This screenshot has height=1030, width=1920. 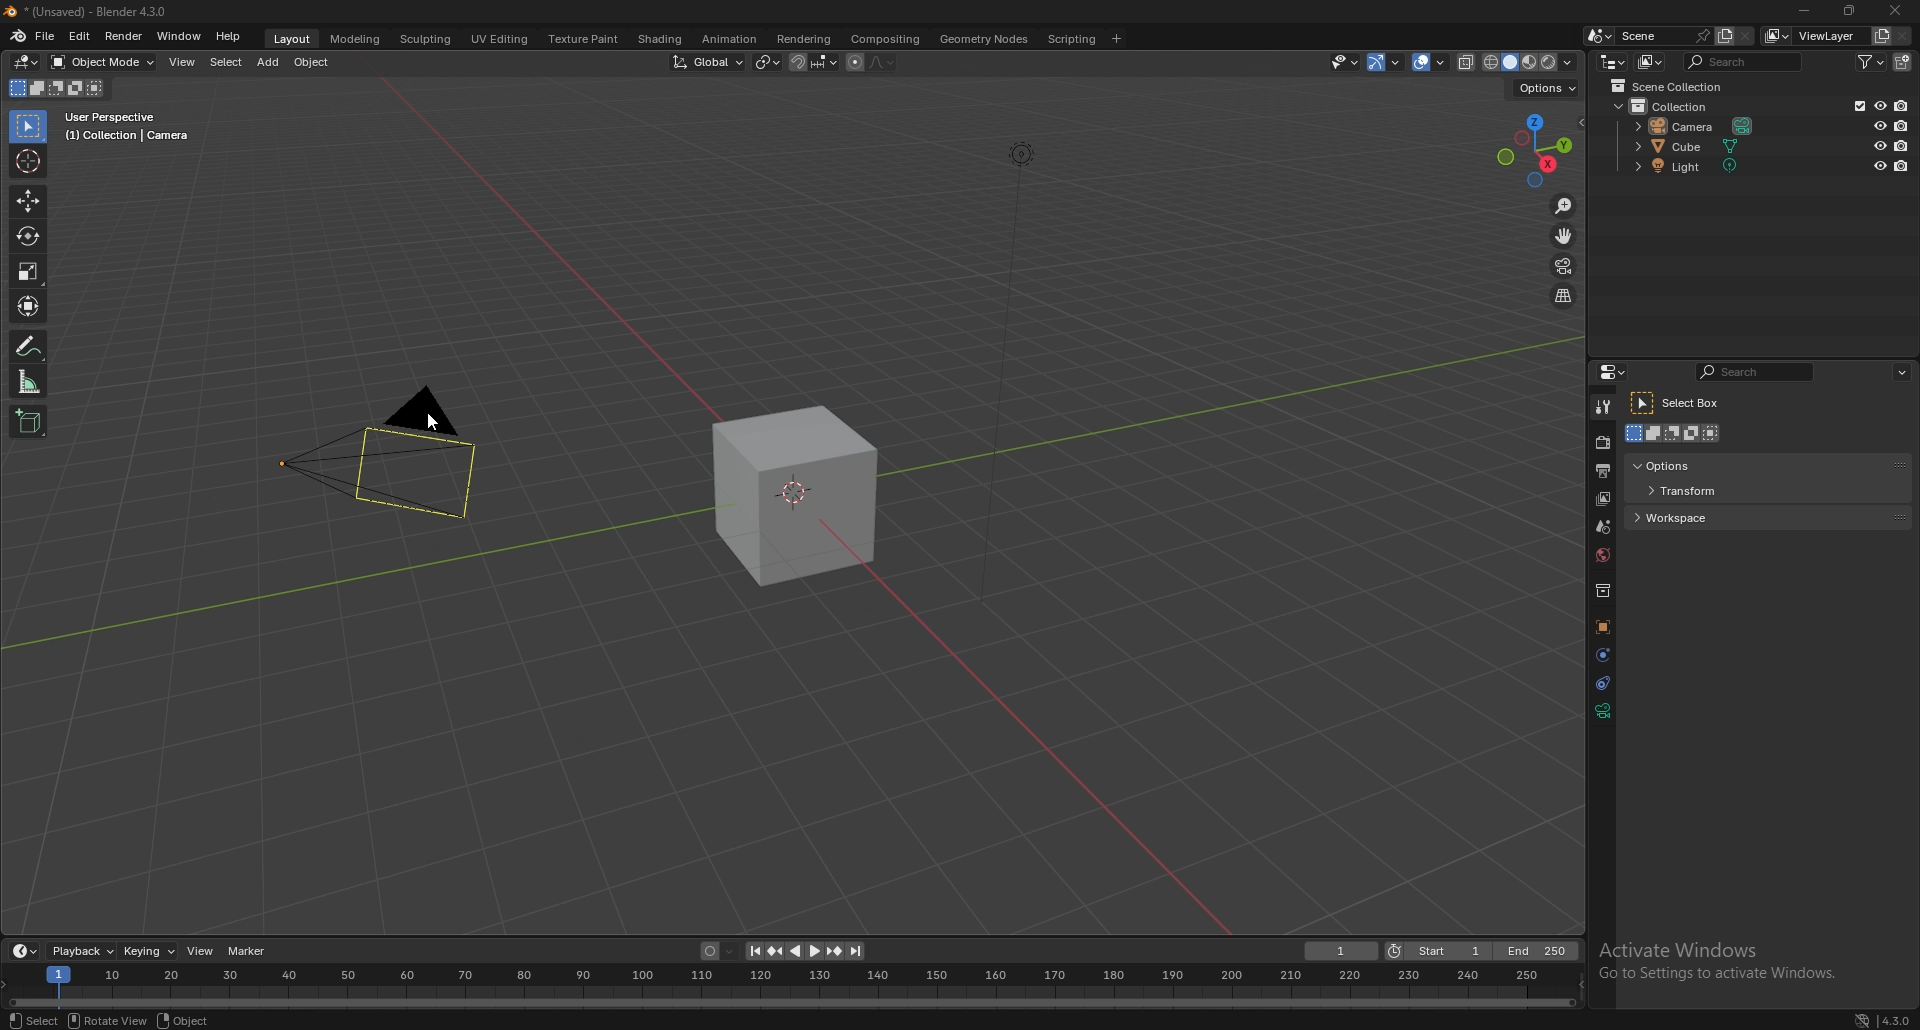 What do you see at coordinates (1746, 35) in the screenshot?
I see `delete scene` at bounding box center [1746, 35].